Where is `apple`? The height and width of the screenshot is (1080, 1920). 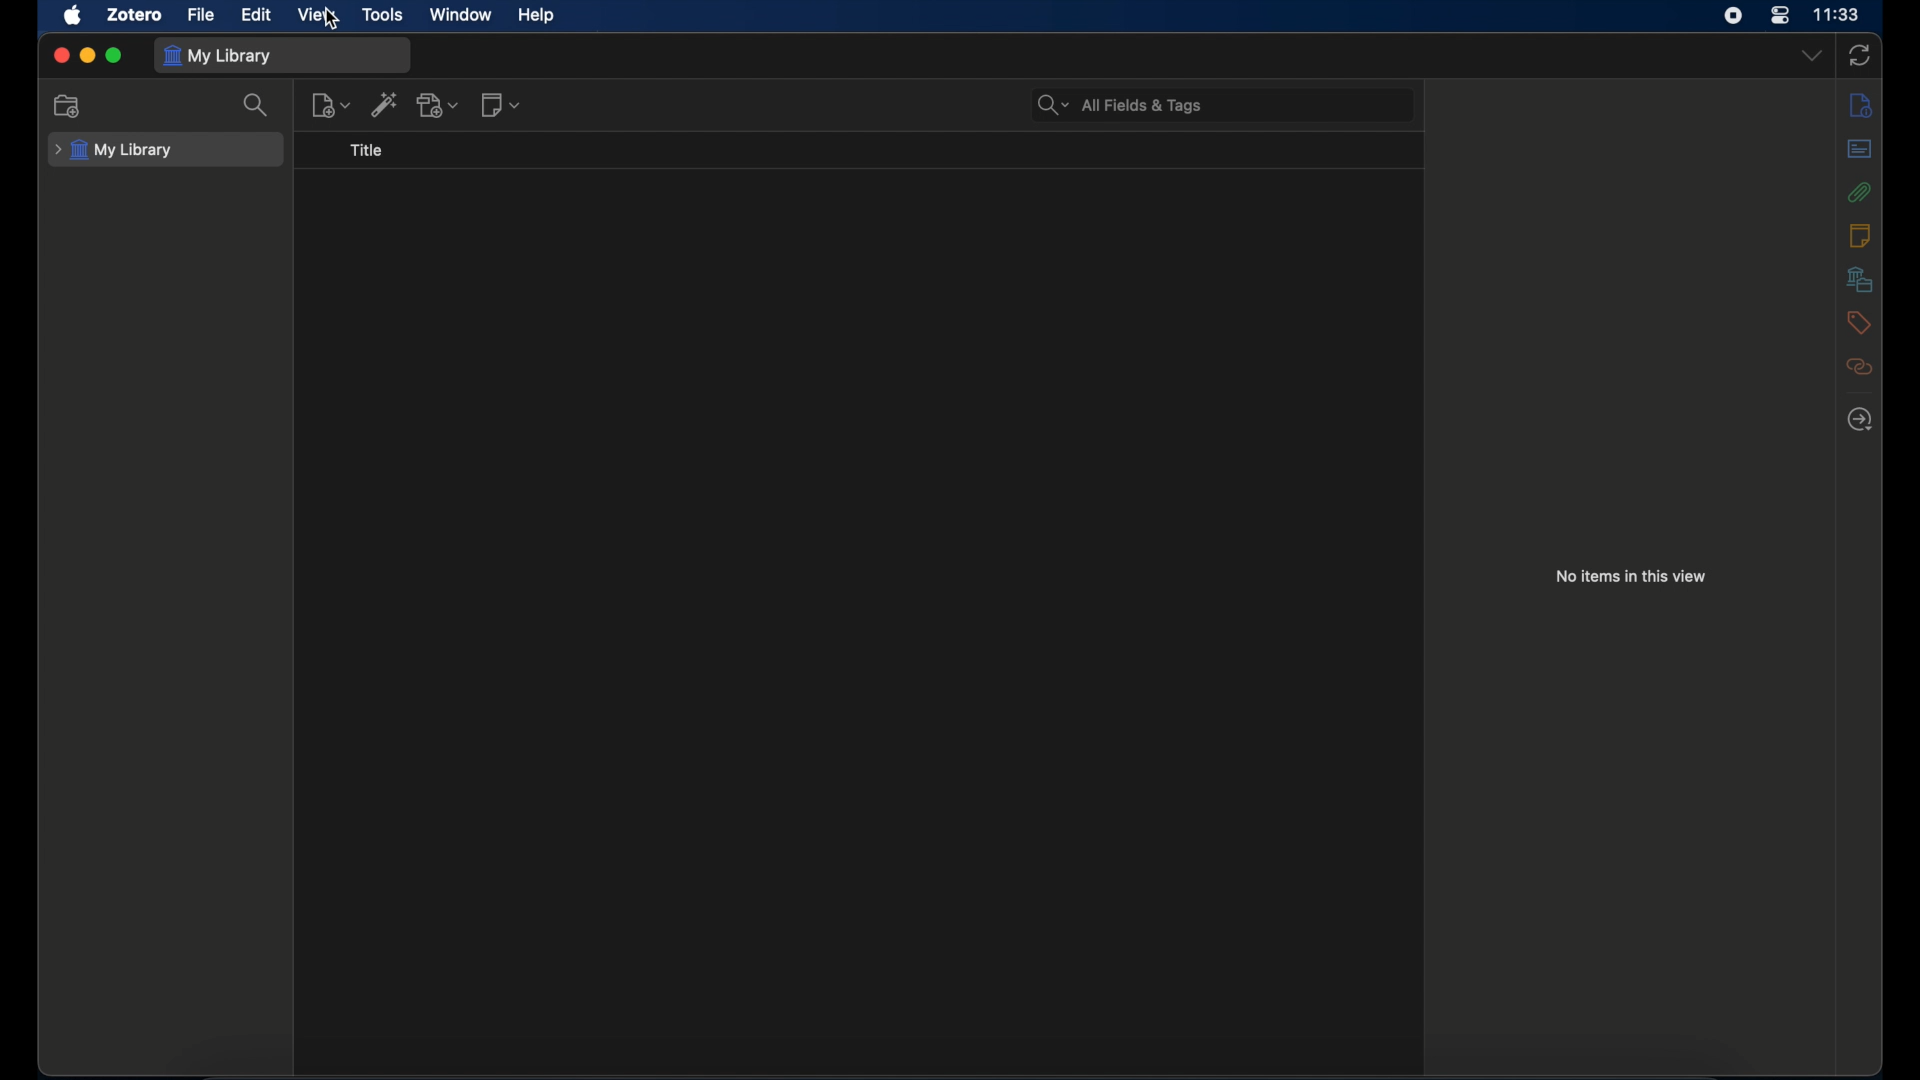
apple is located at coordinates (73, 16).